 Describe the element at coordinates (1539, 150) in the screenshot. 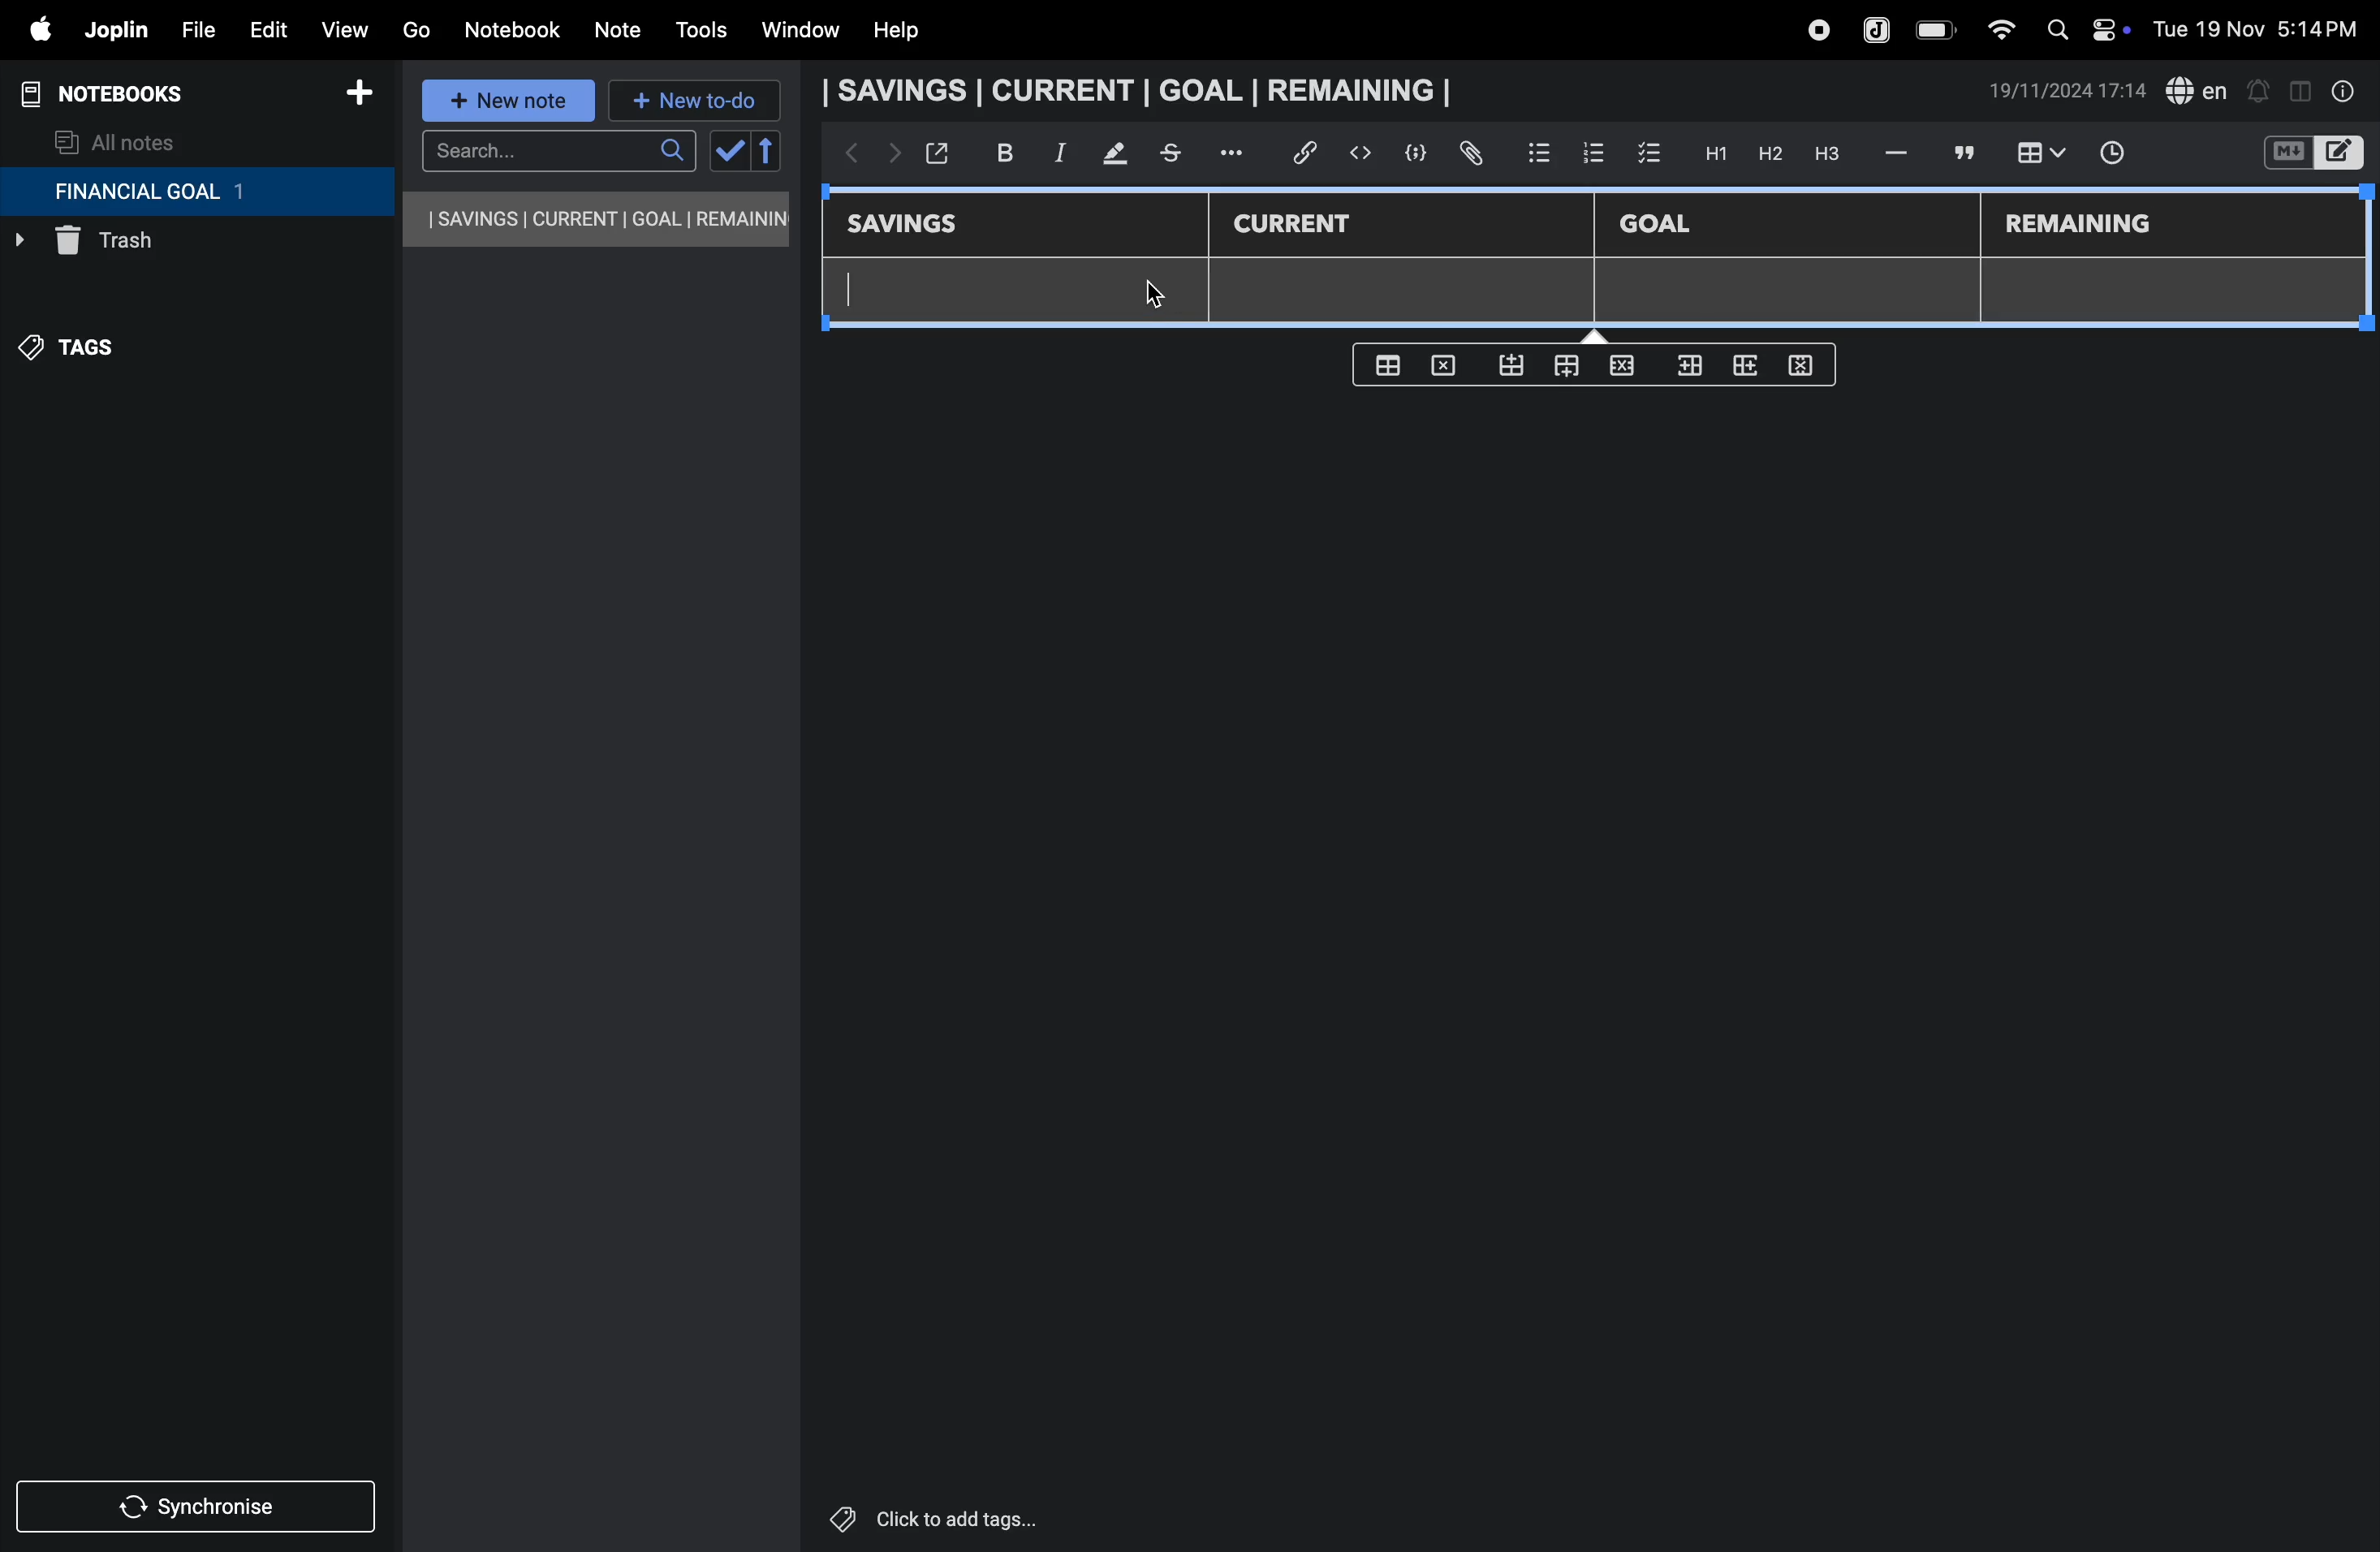

I see `bullet list` at that location.